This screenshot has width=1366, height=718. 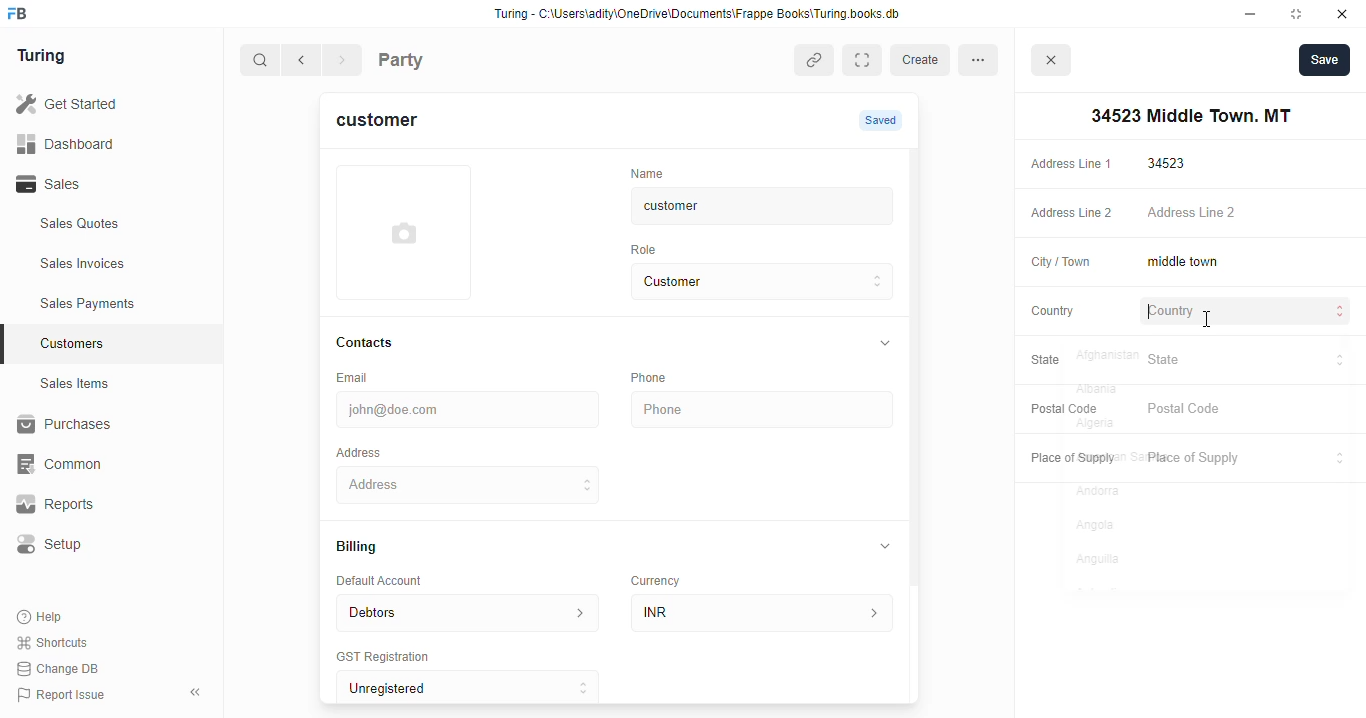 I want to click on Country, so click(x=1051, y=310).